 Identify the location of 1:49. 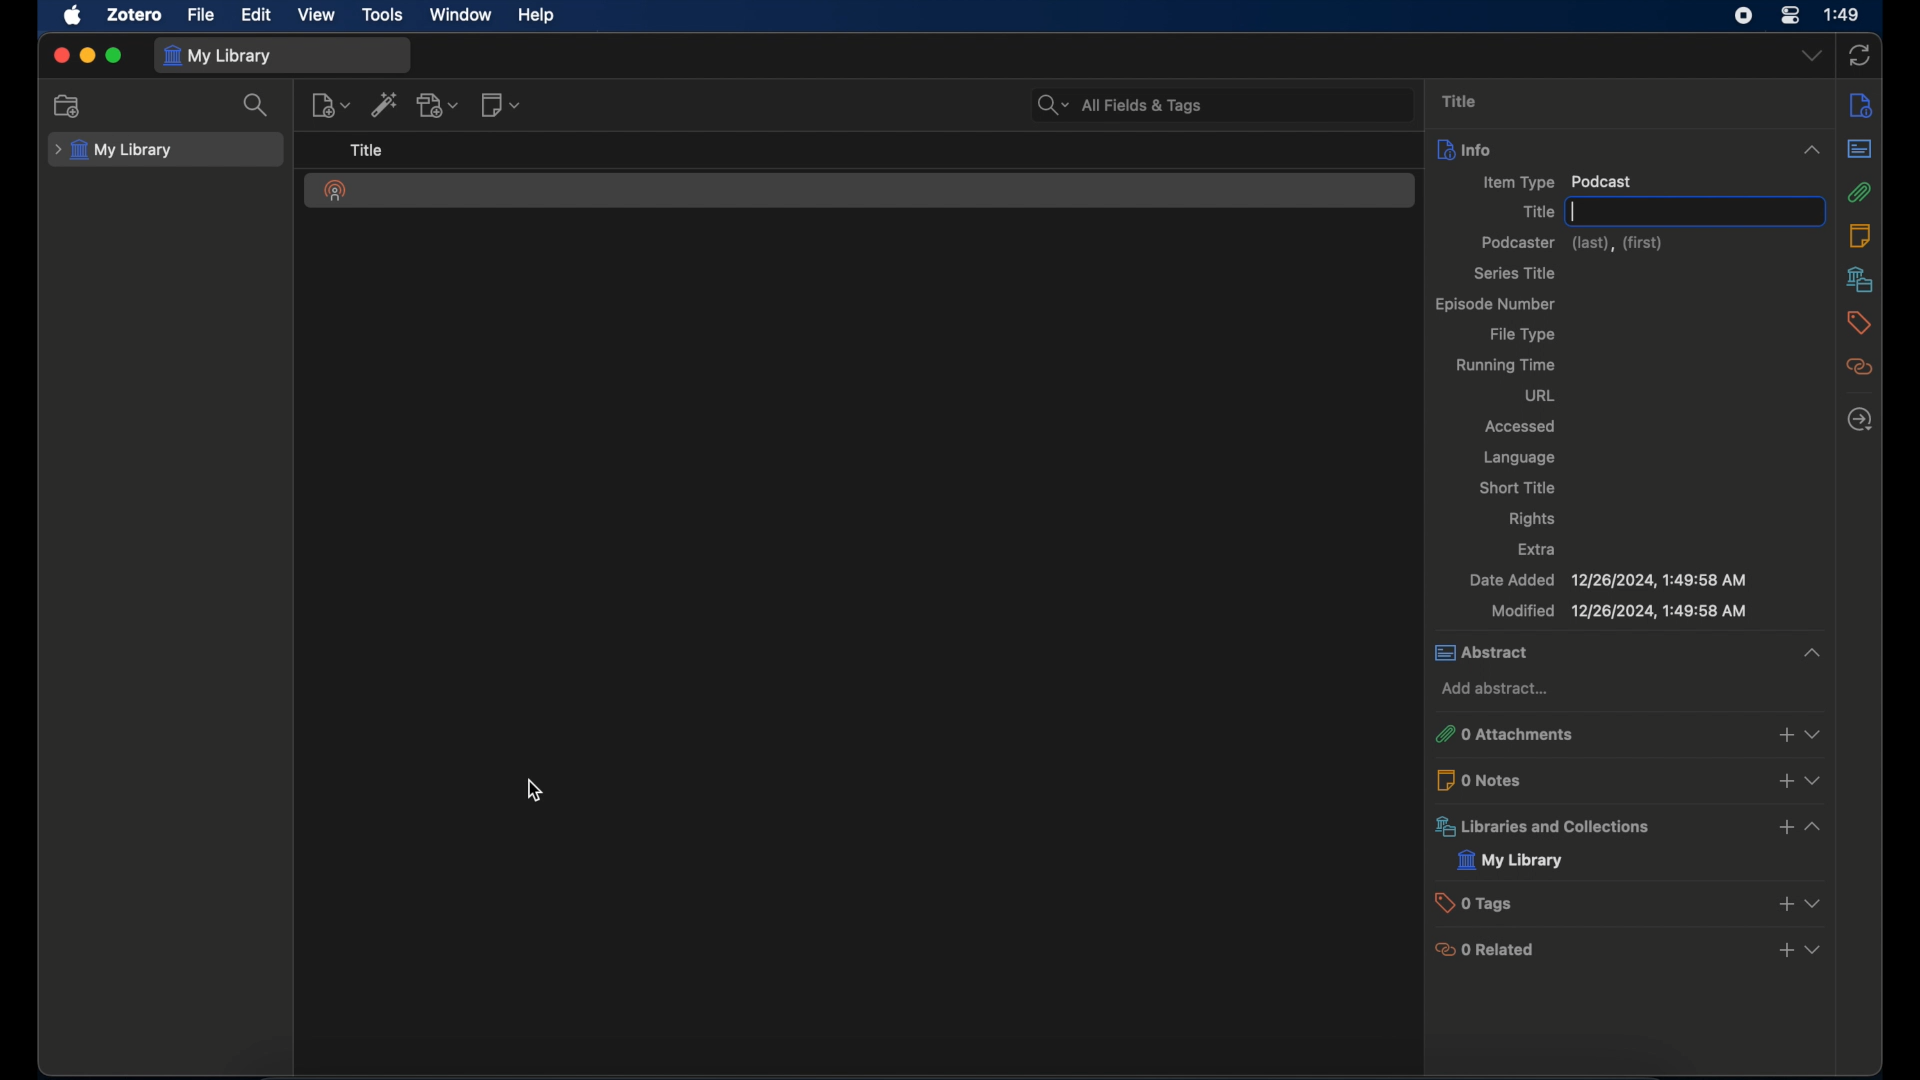
(1842, 13).